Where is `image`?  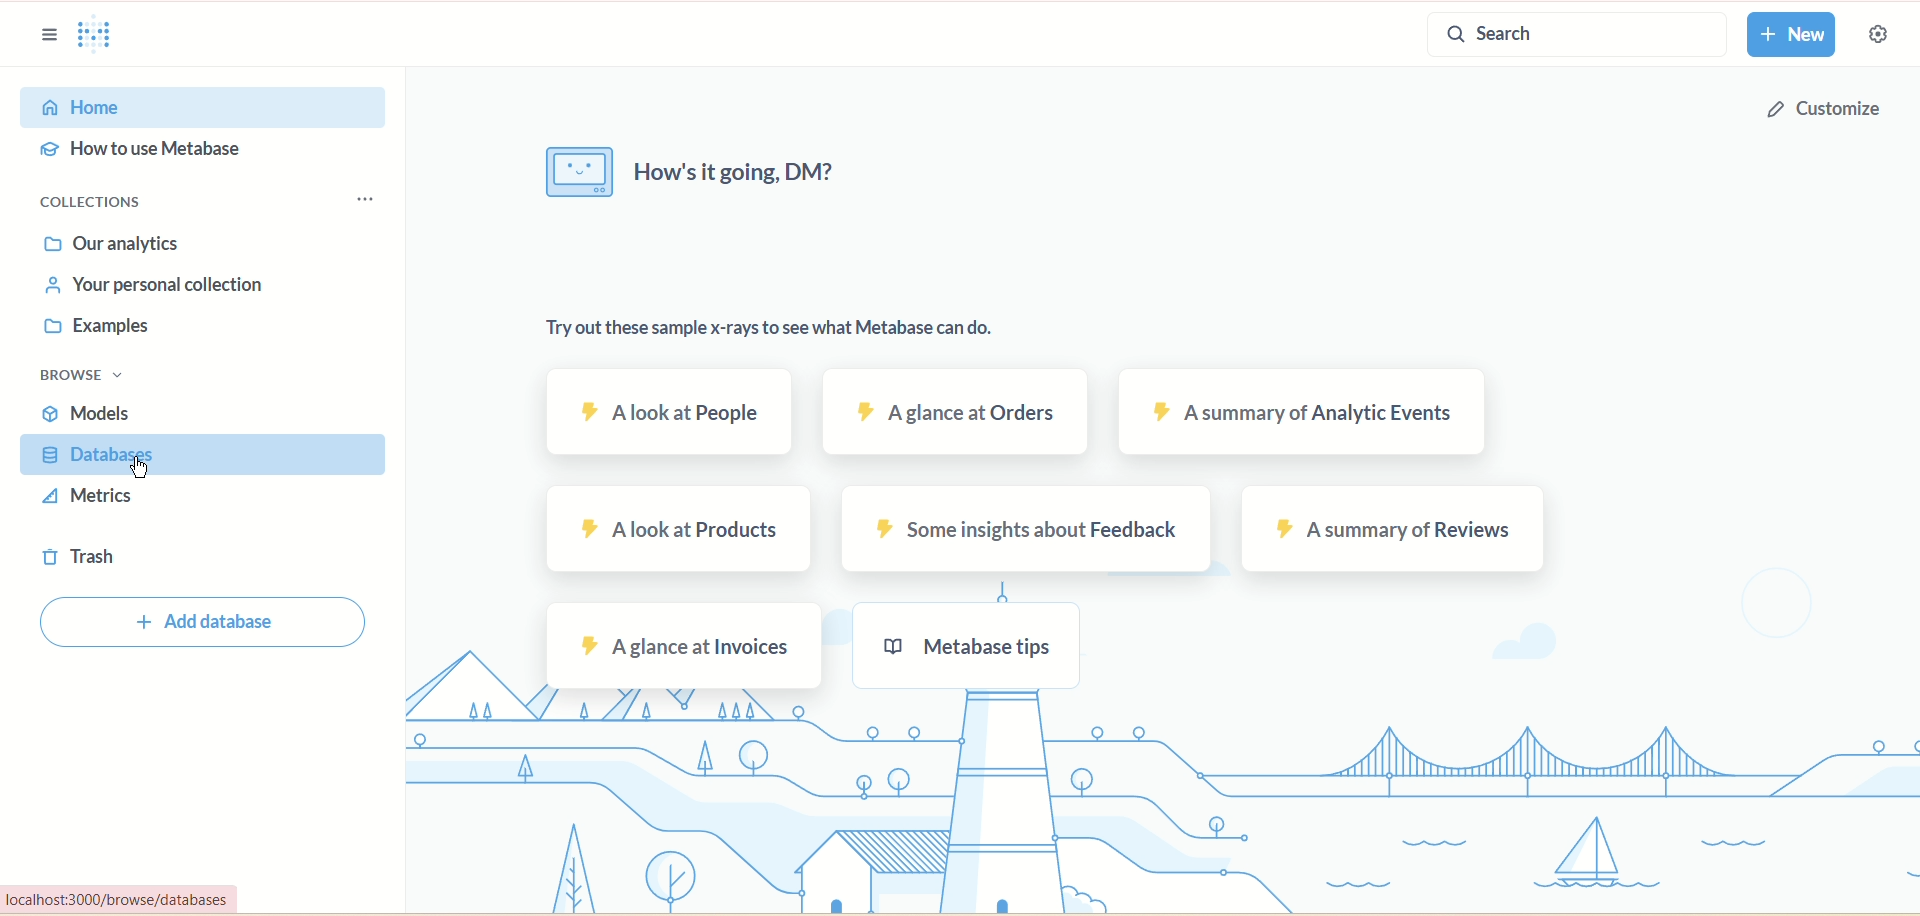 image is located at coordinates (571, 176).